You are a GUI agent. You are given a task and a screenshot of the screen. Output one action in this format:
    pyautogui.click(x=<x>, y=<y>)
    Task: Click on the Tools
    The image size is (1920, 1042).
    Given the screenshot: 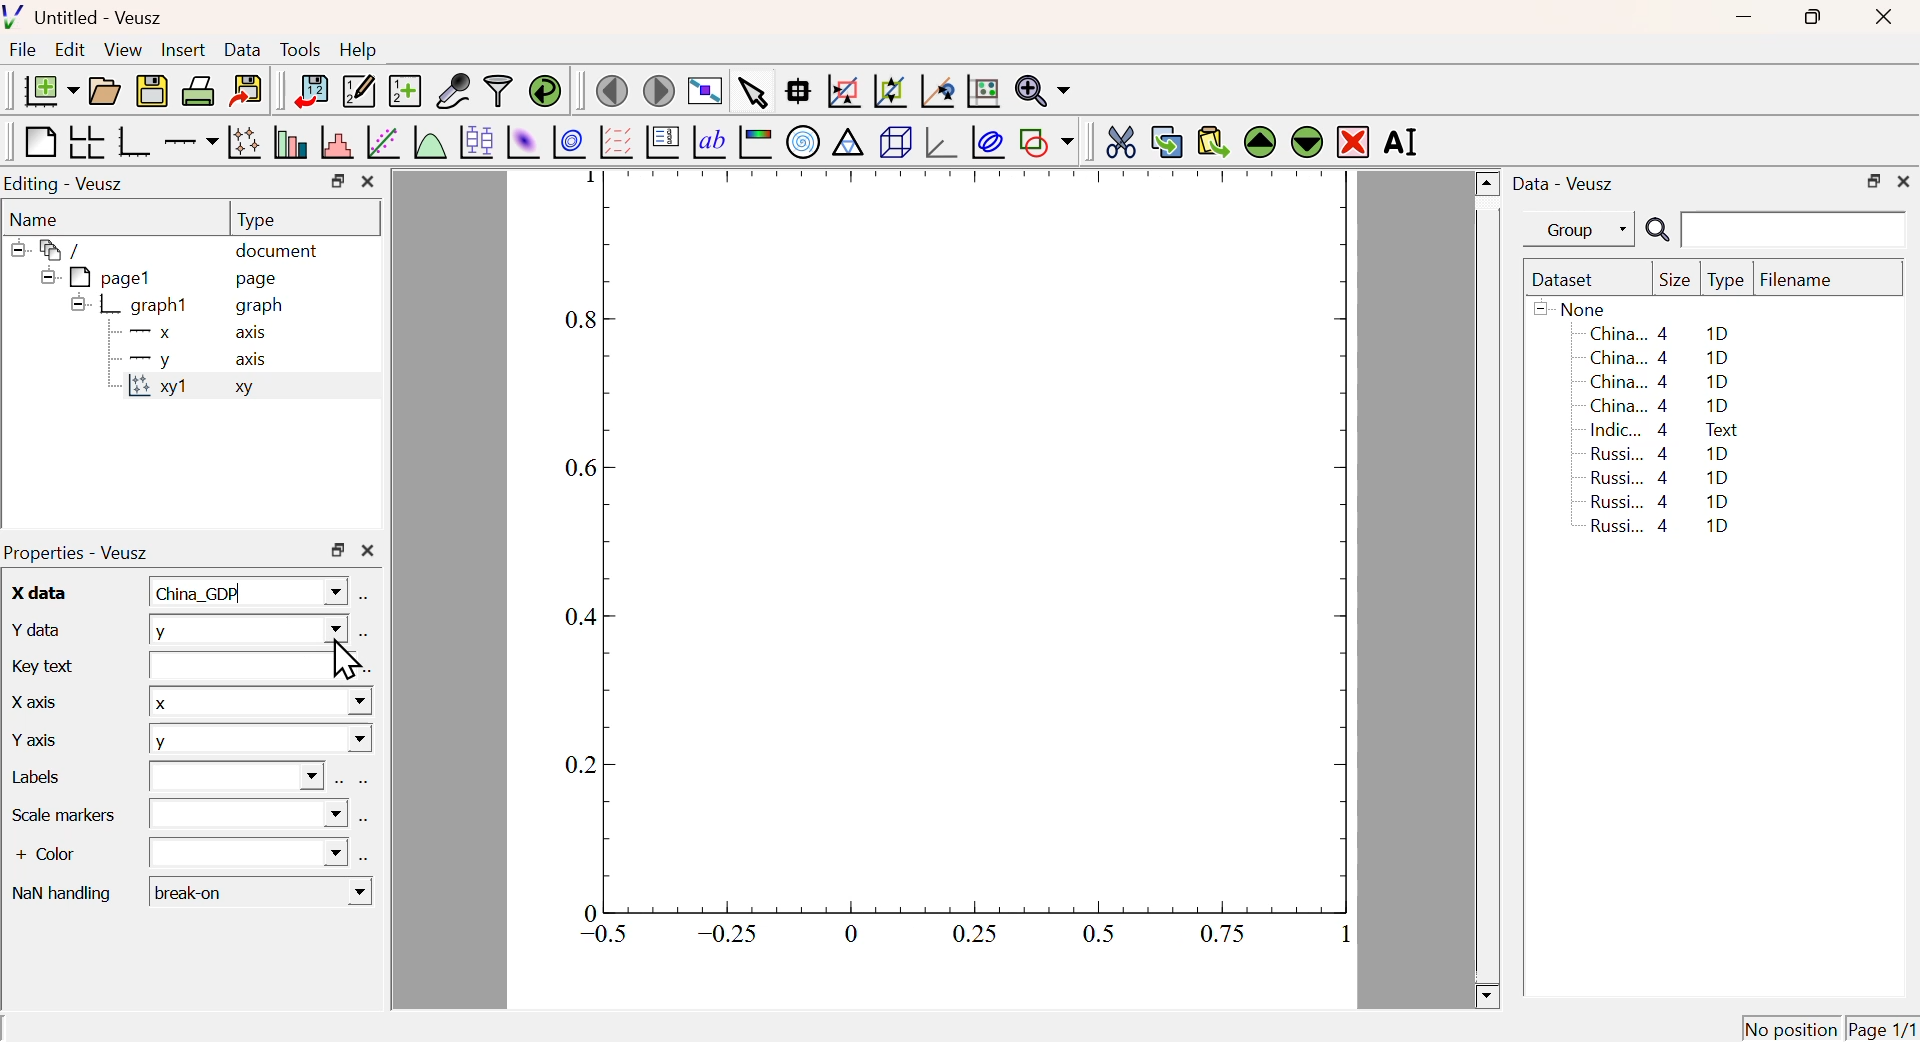 What is the action you would take?
    pyautogui.click(x=300, y=51)
    